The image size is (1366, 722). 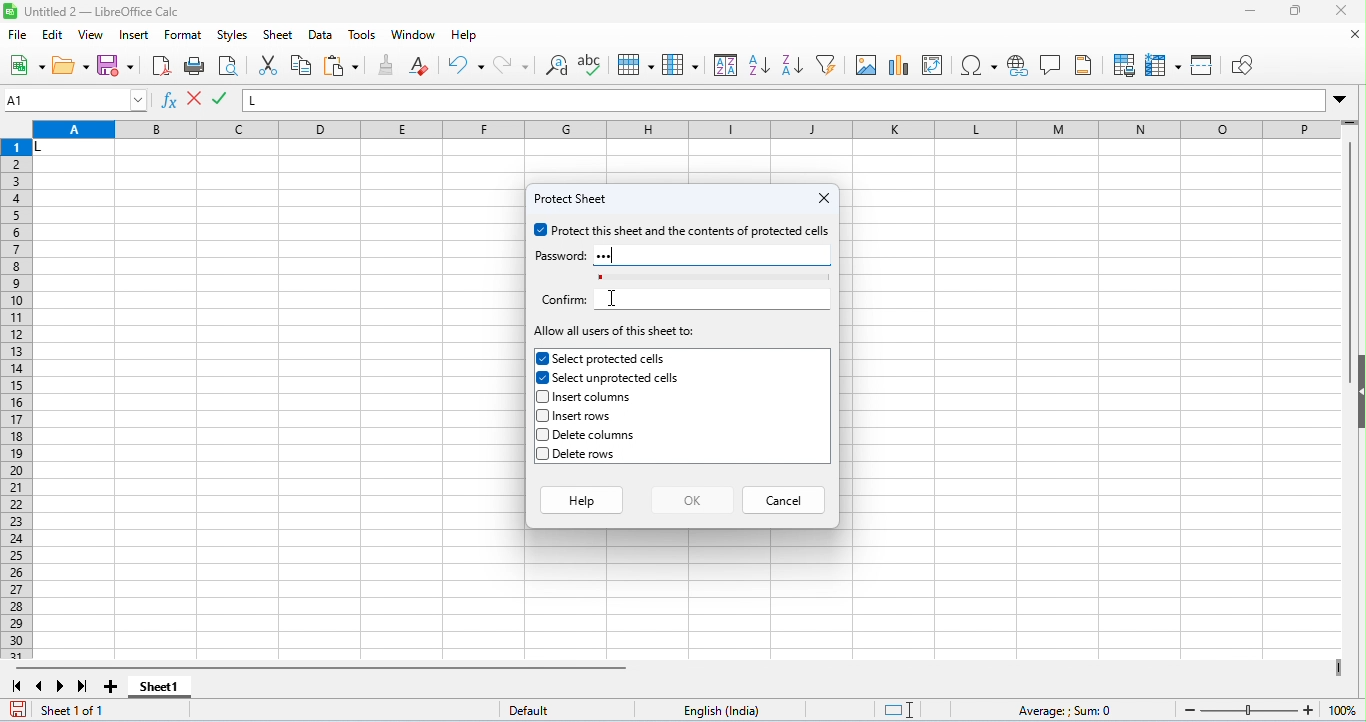 What do you see at coordinates (61, 686) in the screenshot?
I see `next` at bounding box center [61, 686].